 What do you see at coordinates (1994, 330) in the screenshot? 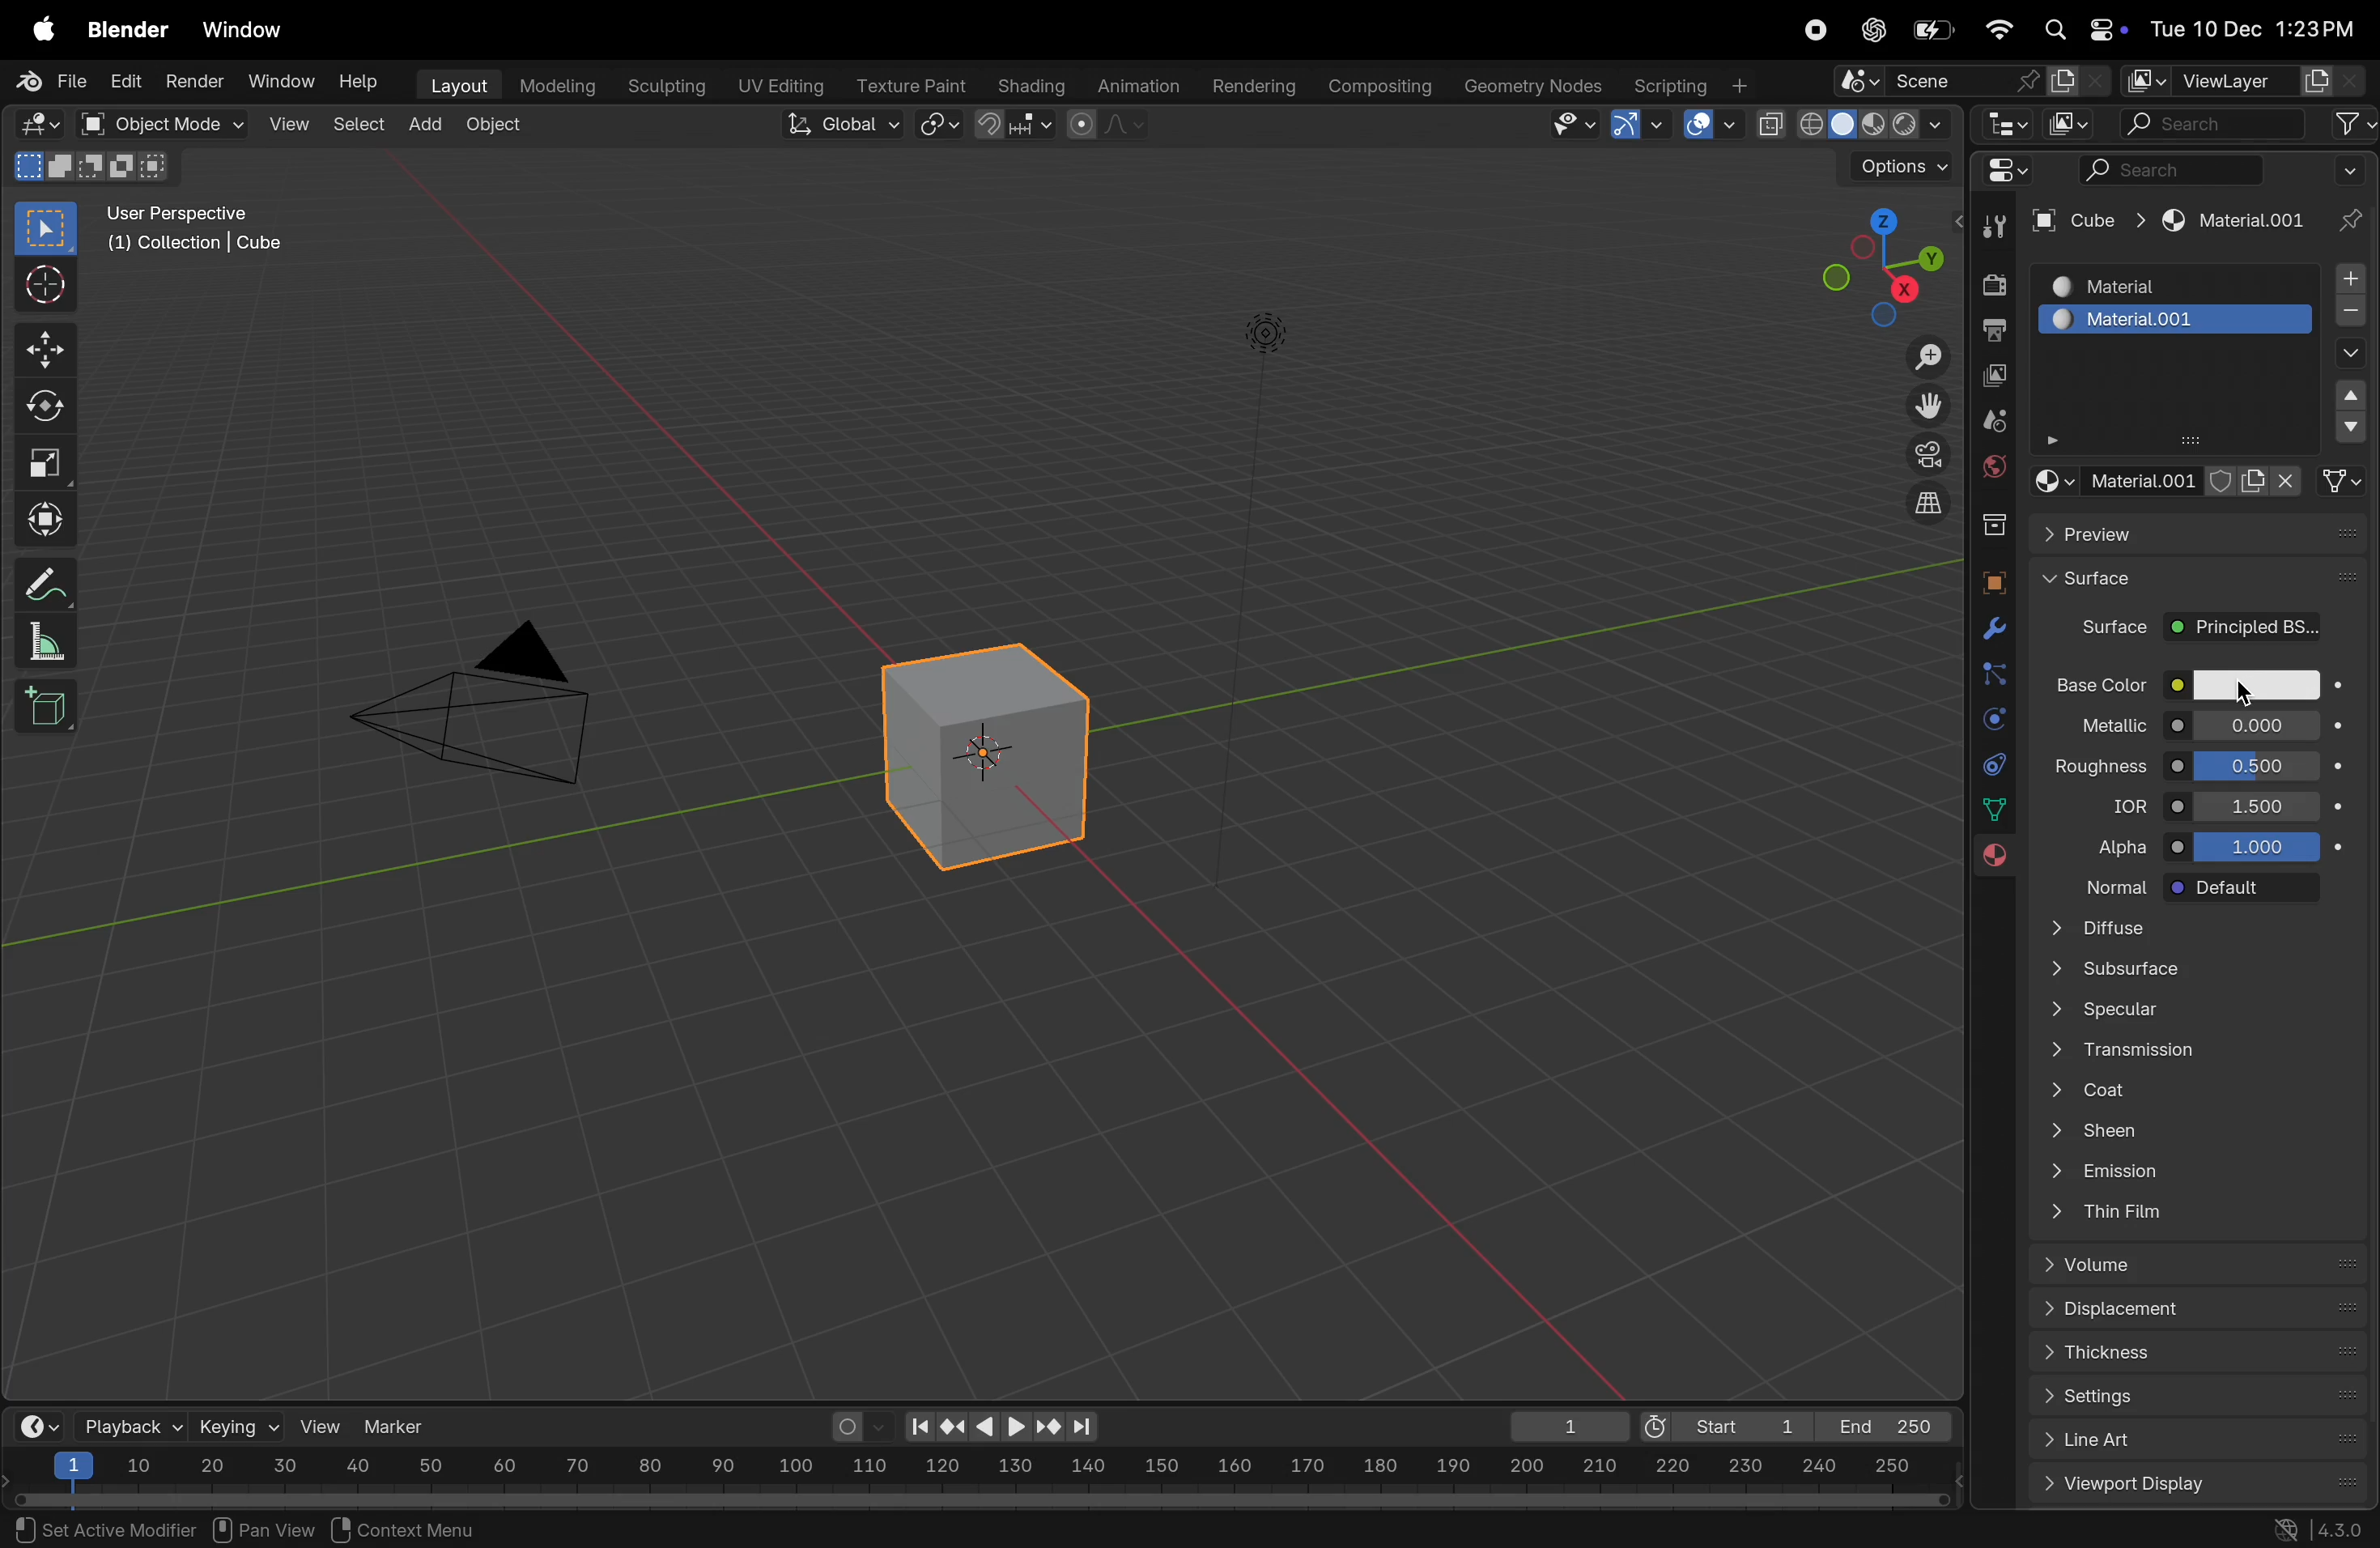
I see `output` at bounding box center [1994, 330].